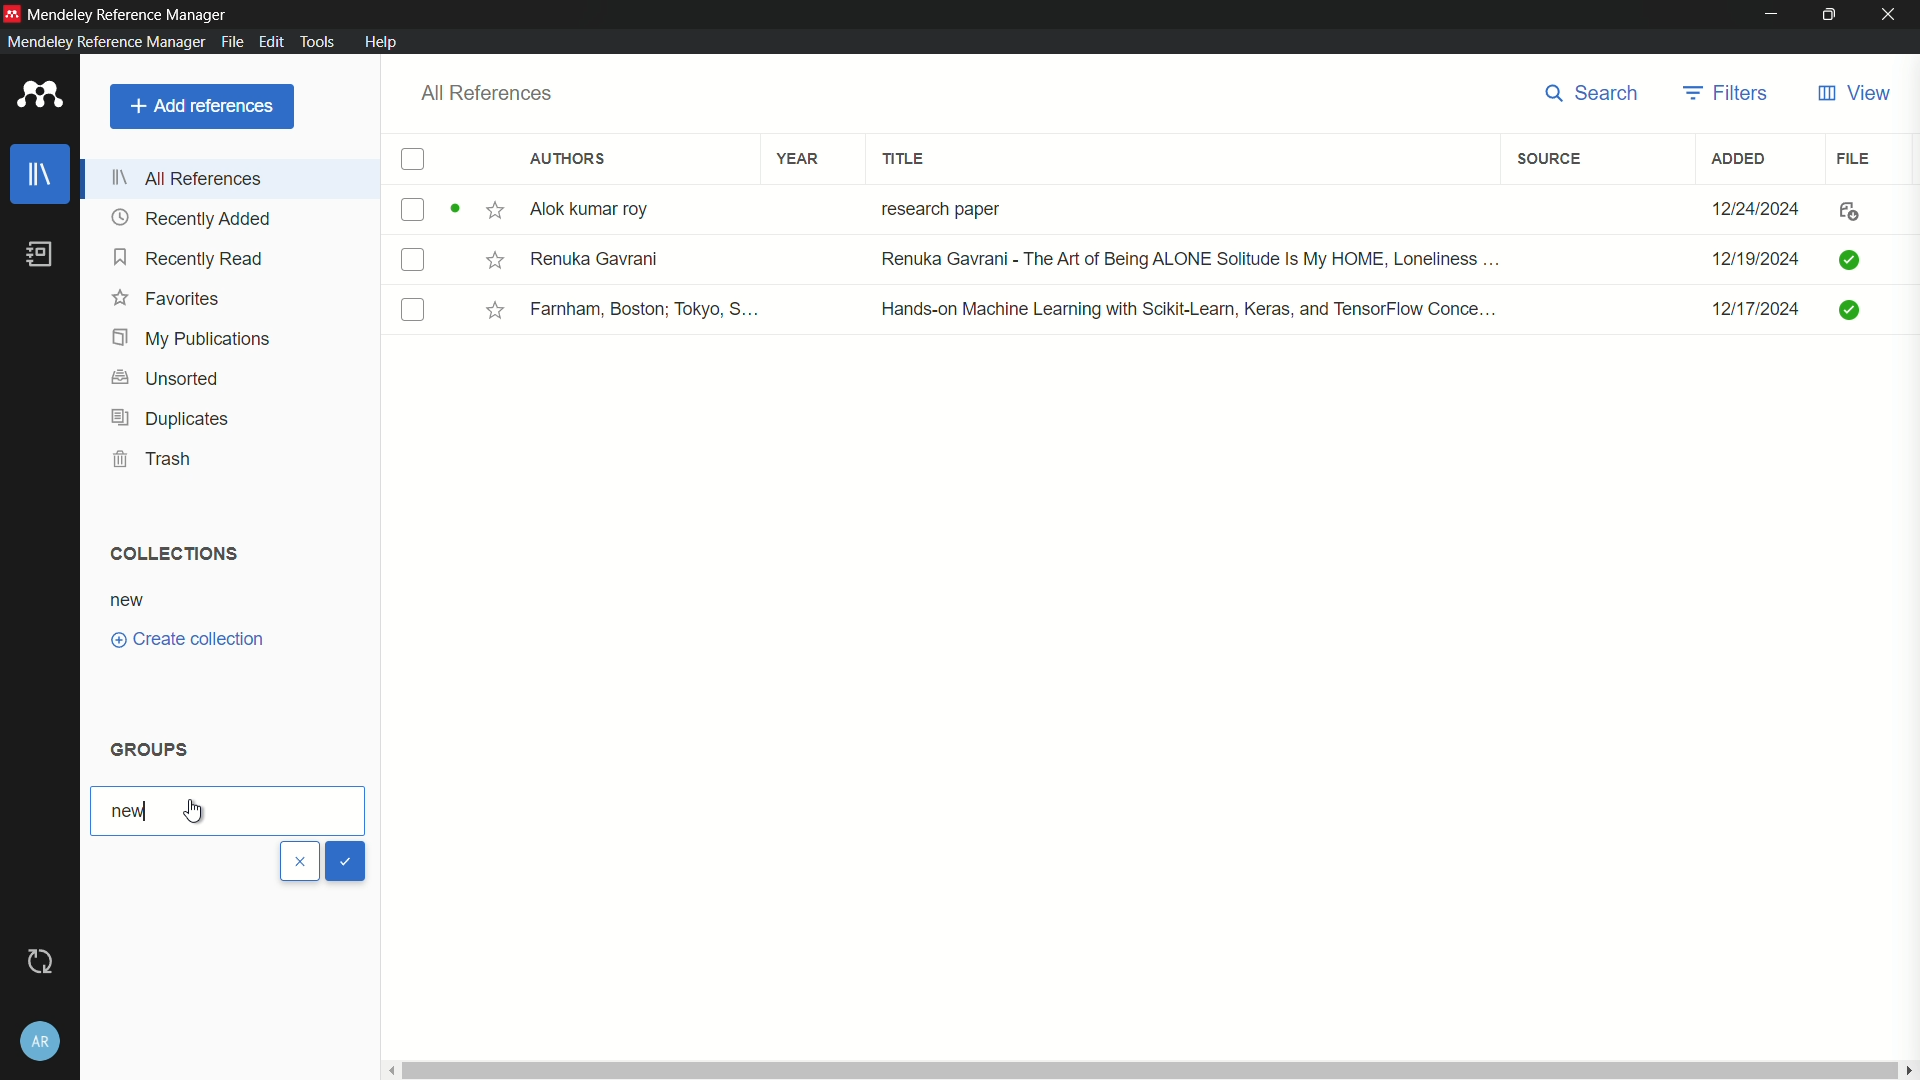  Describe the element at coordinates (383, 42) in the screenshot. I see `help menu` at that location.